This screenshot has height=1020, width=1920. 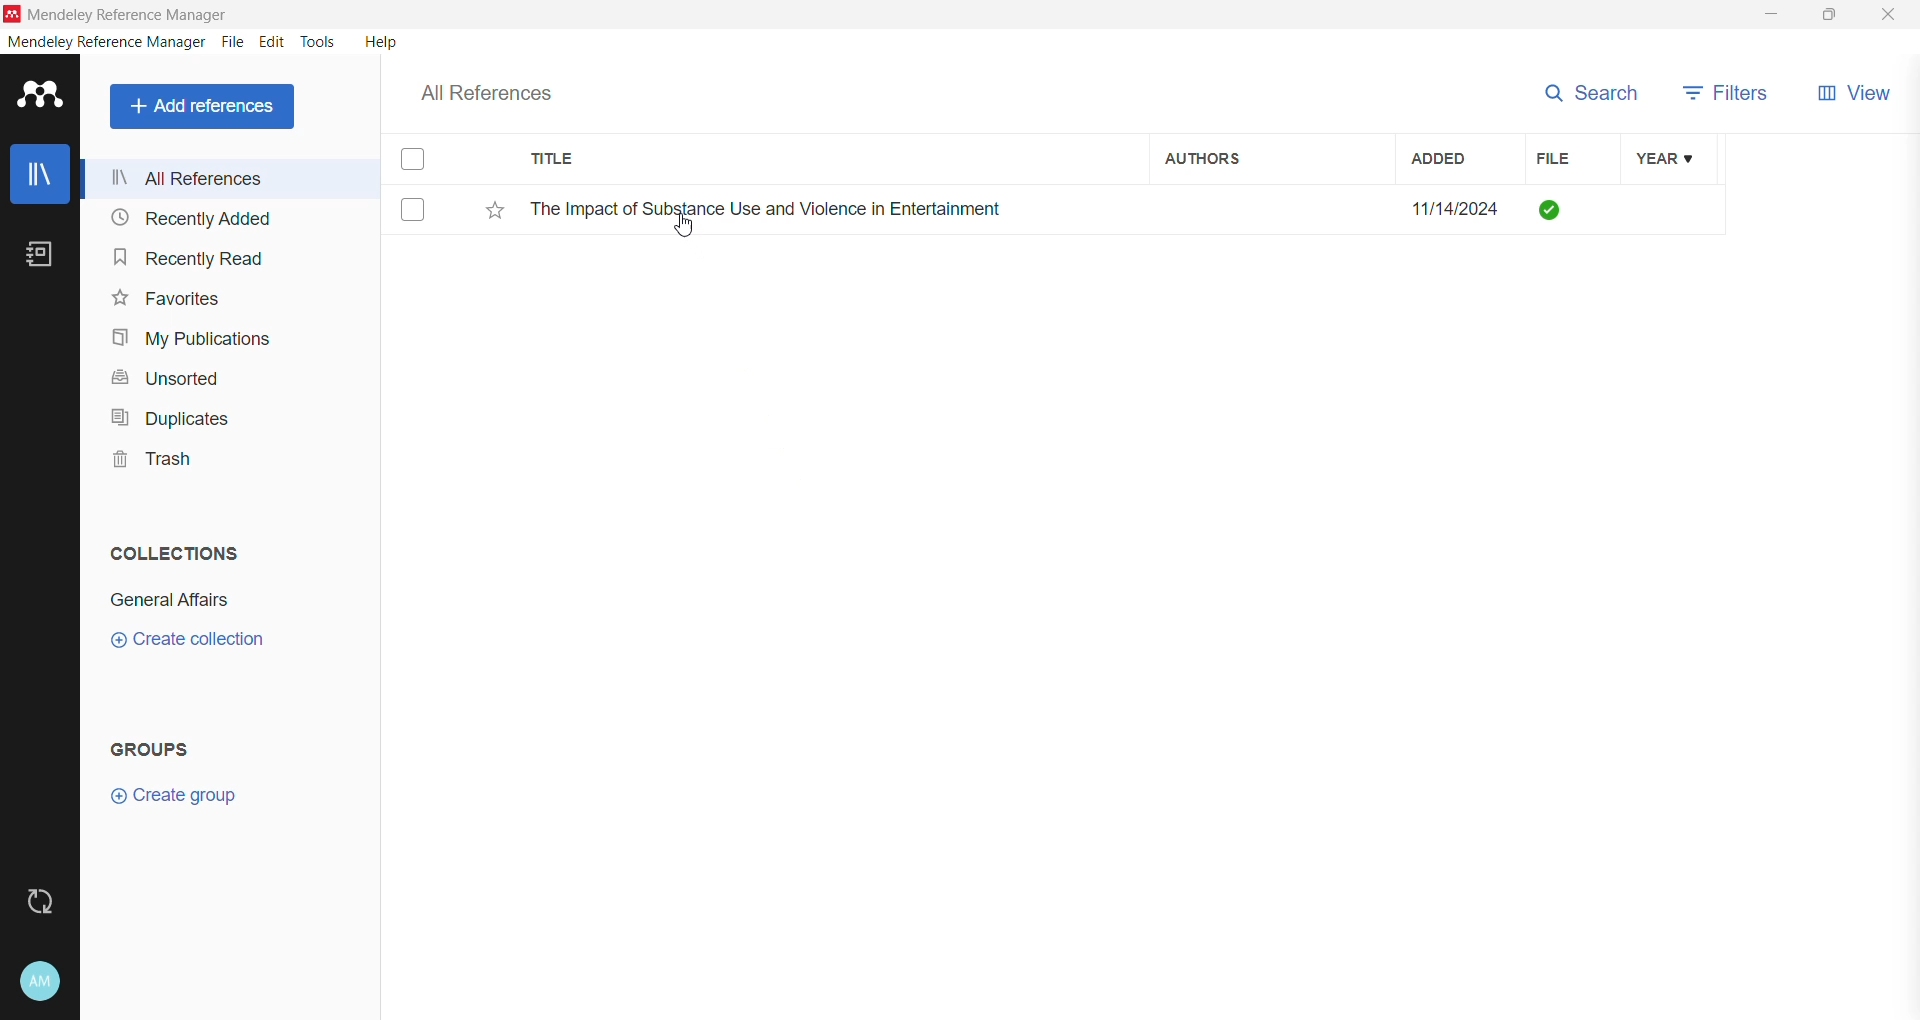 I want to click on View, so click(x=1861, y=97).